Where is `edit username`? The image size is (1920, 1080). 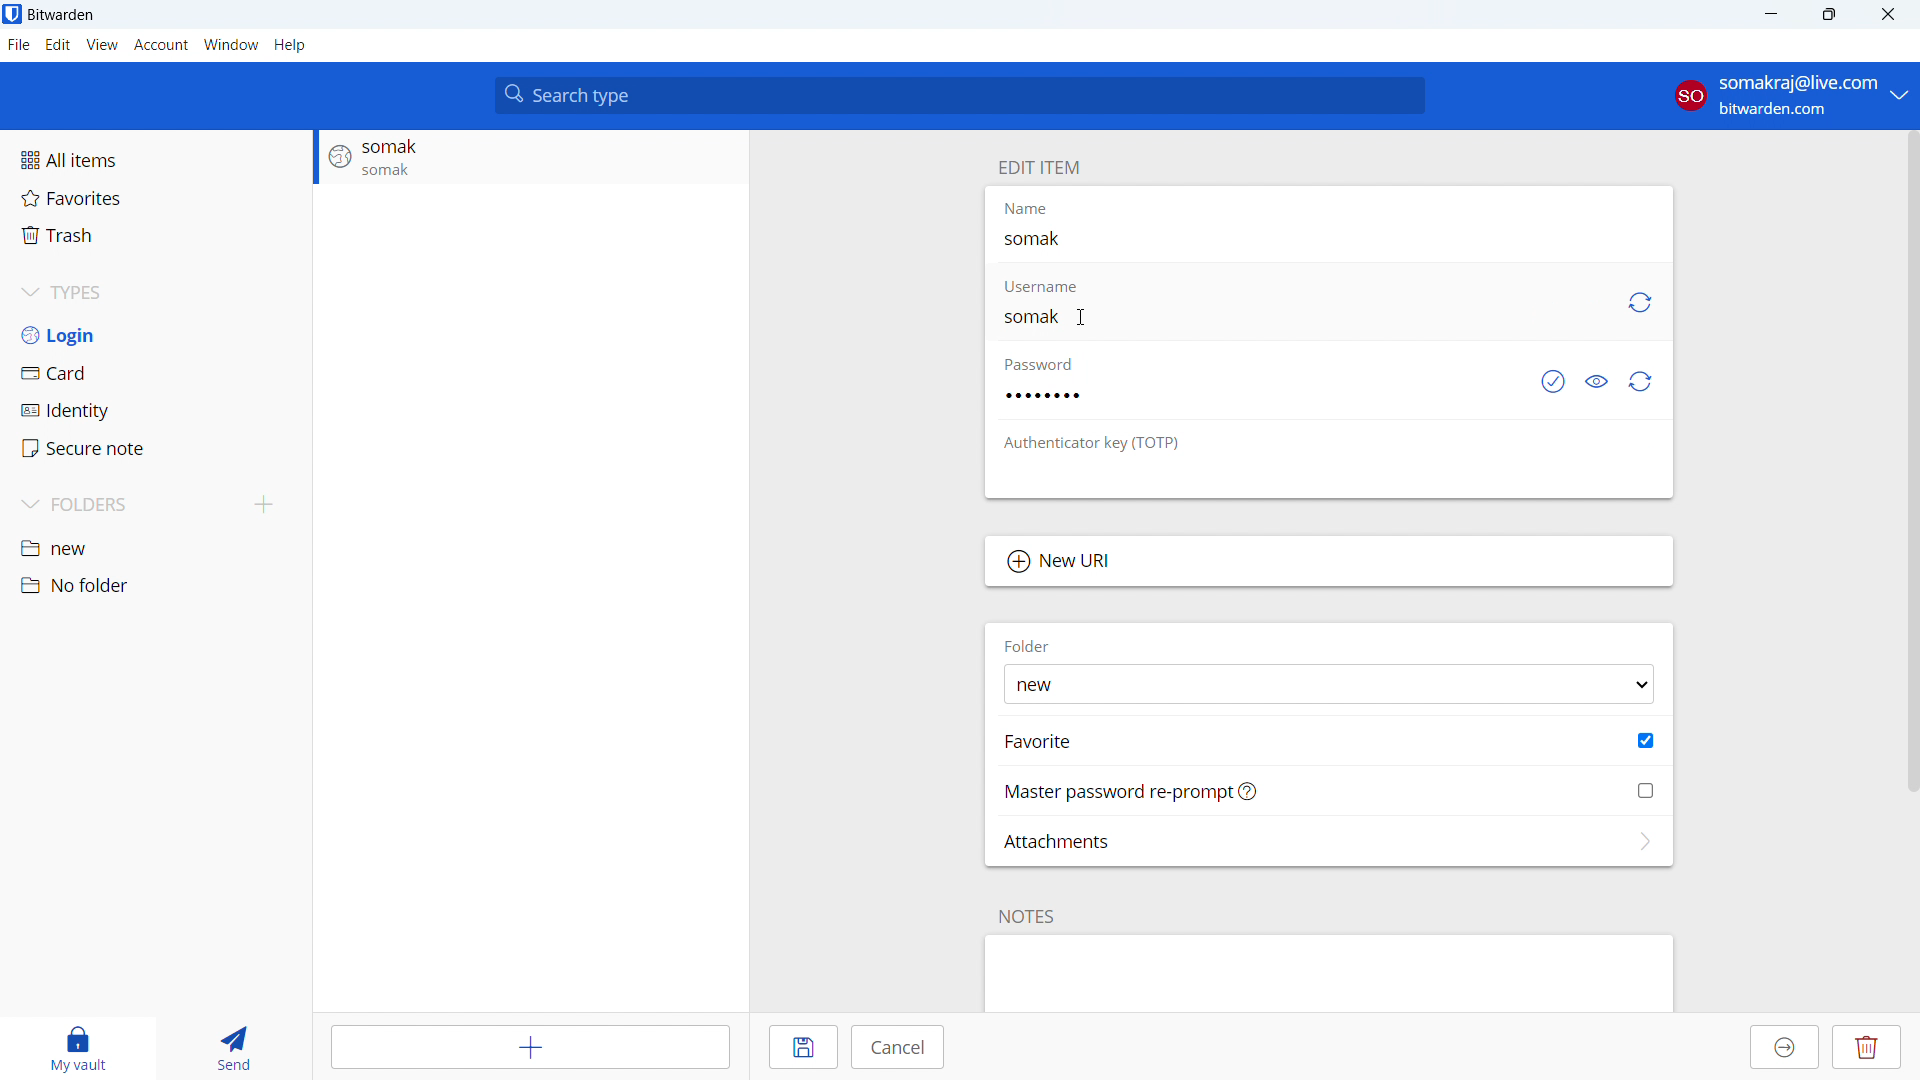
edit username is located at coordinates (1300, 316).